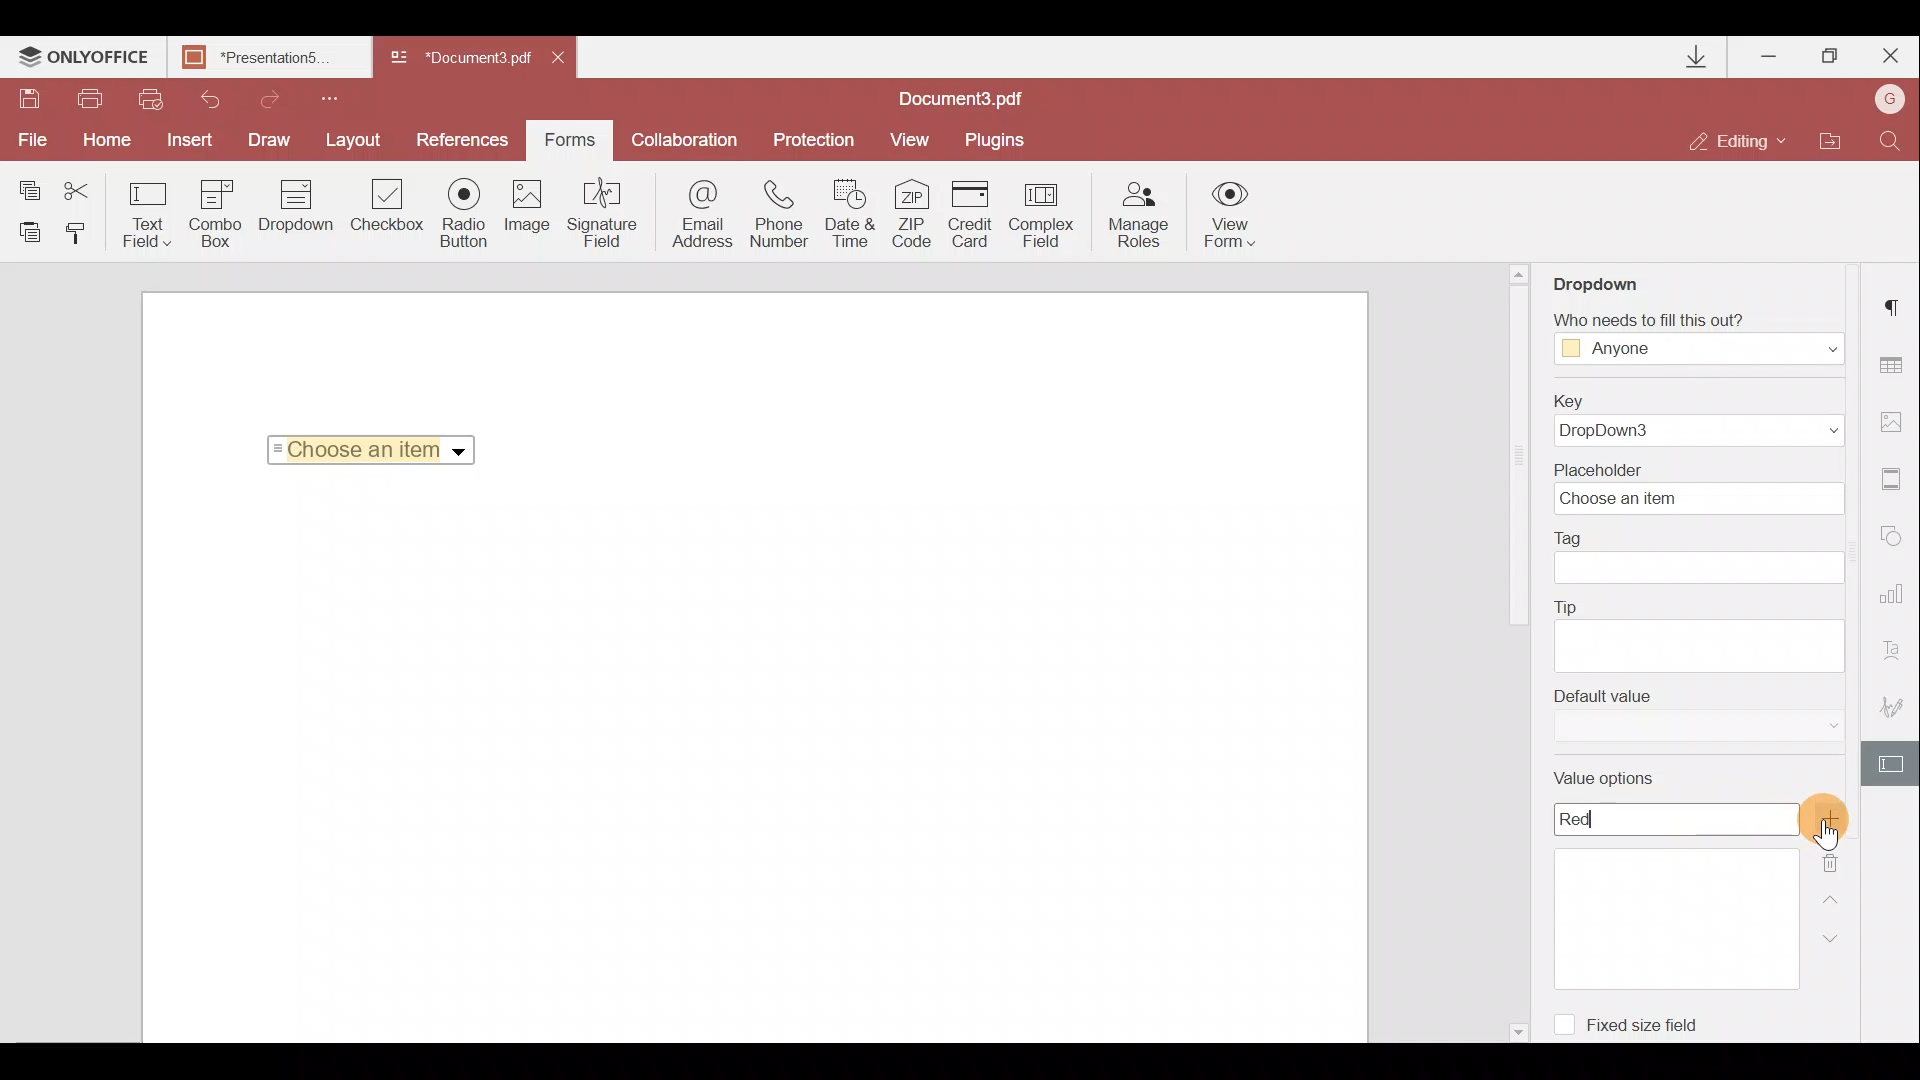 Image resolution: width=1920 pixels, height=1080 pixels. What do you see at coordinates (365, 449) in the screenshot?
I see `Selected Item` at bounding box center [365, 449].